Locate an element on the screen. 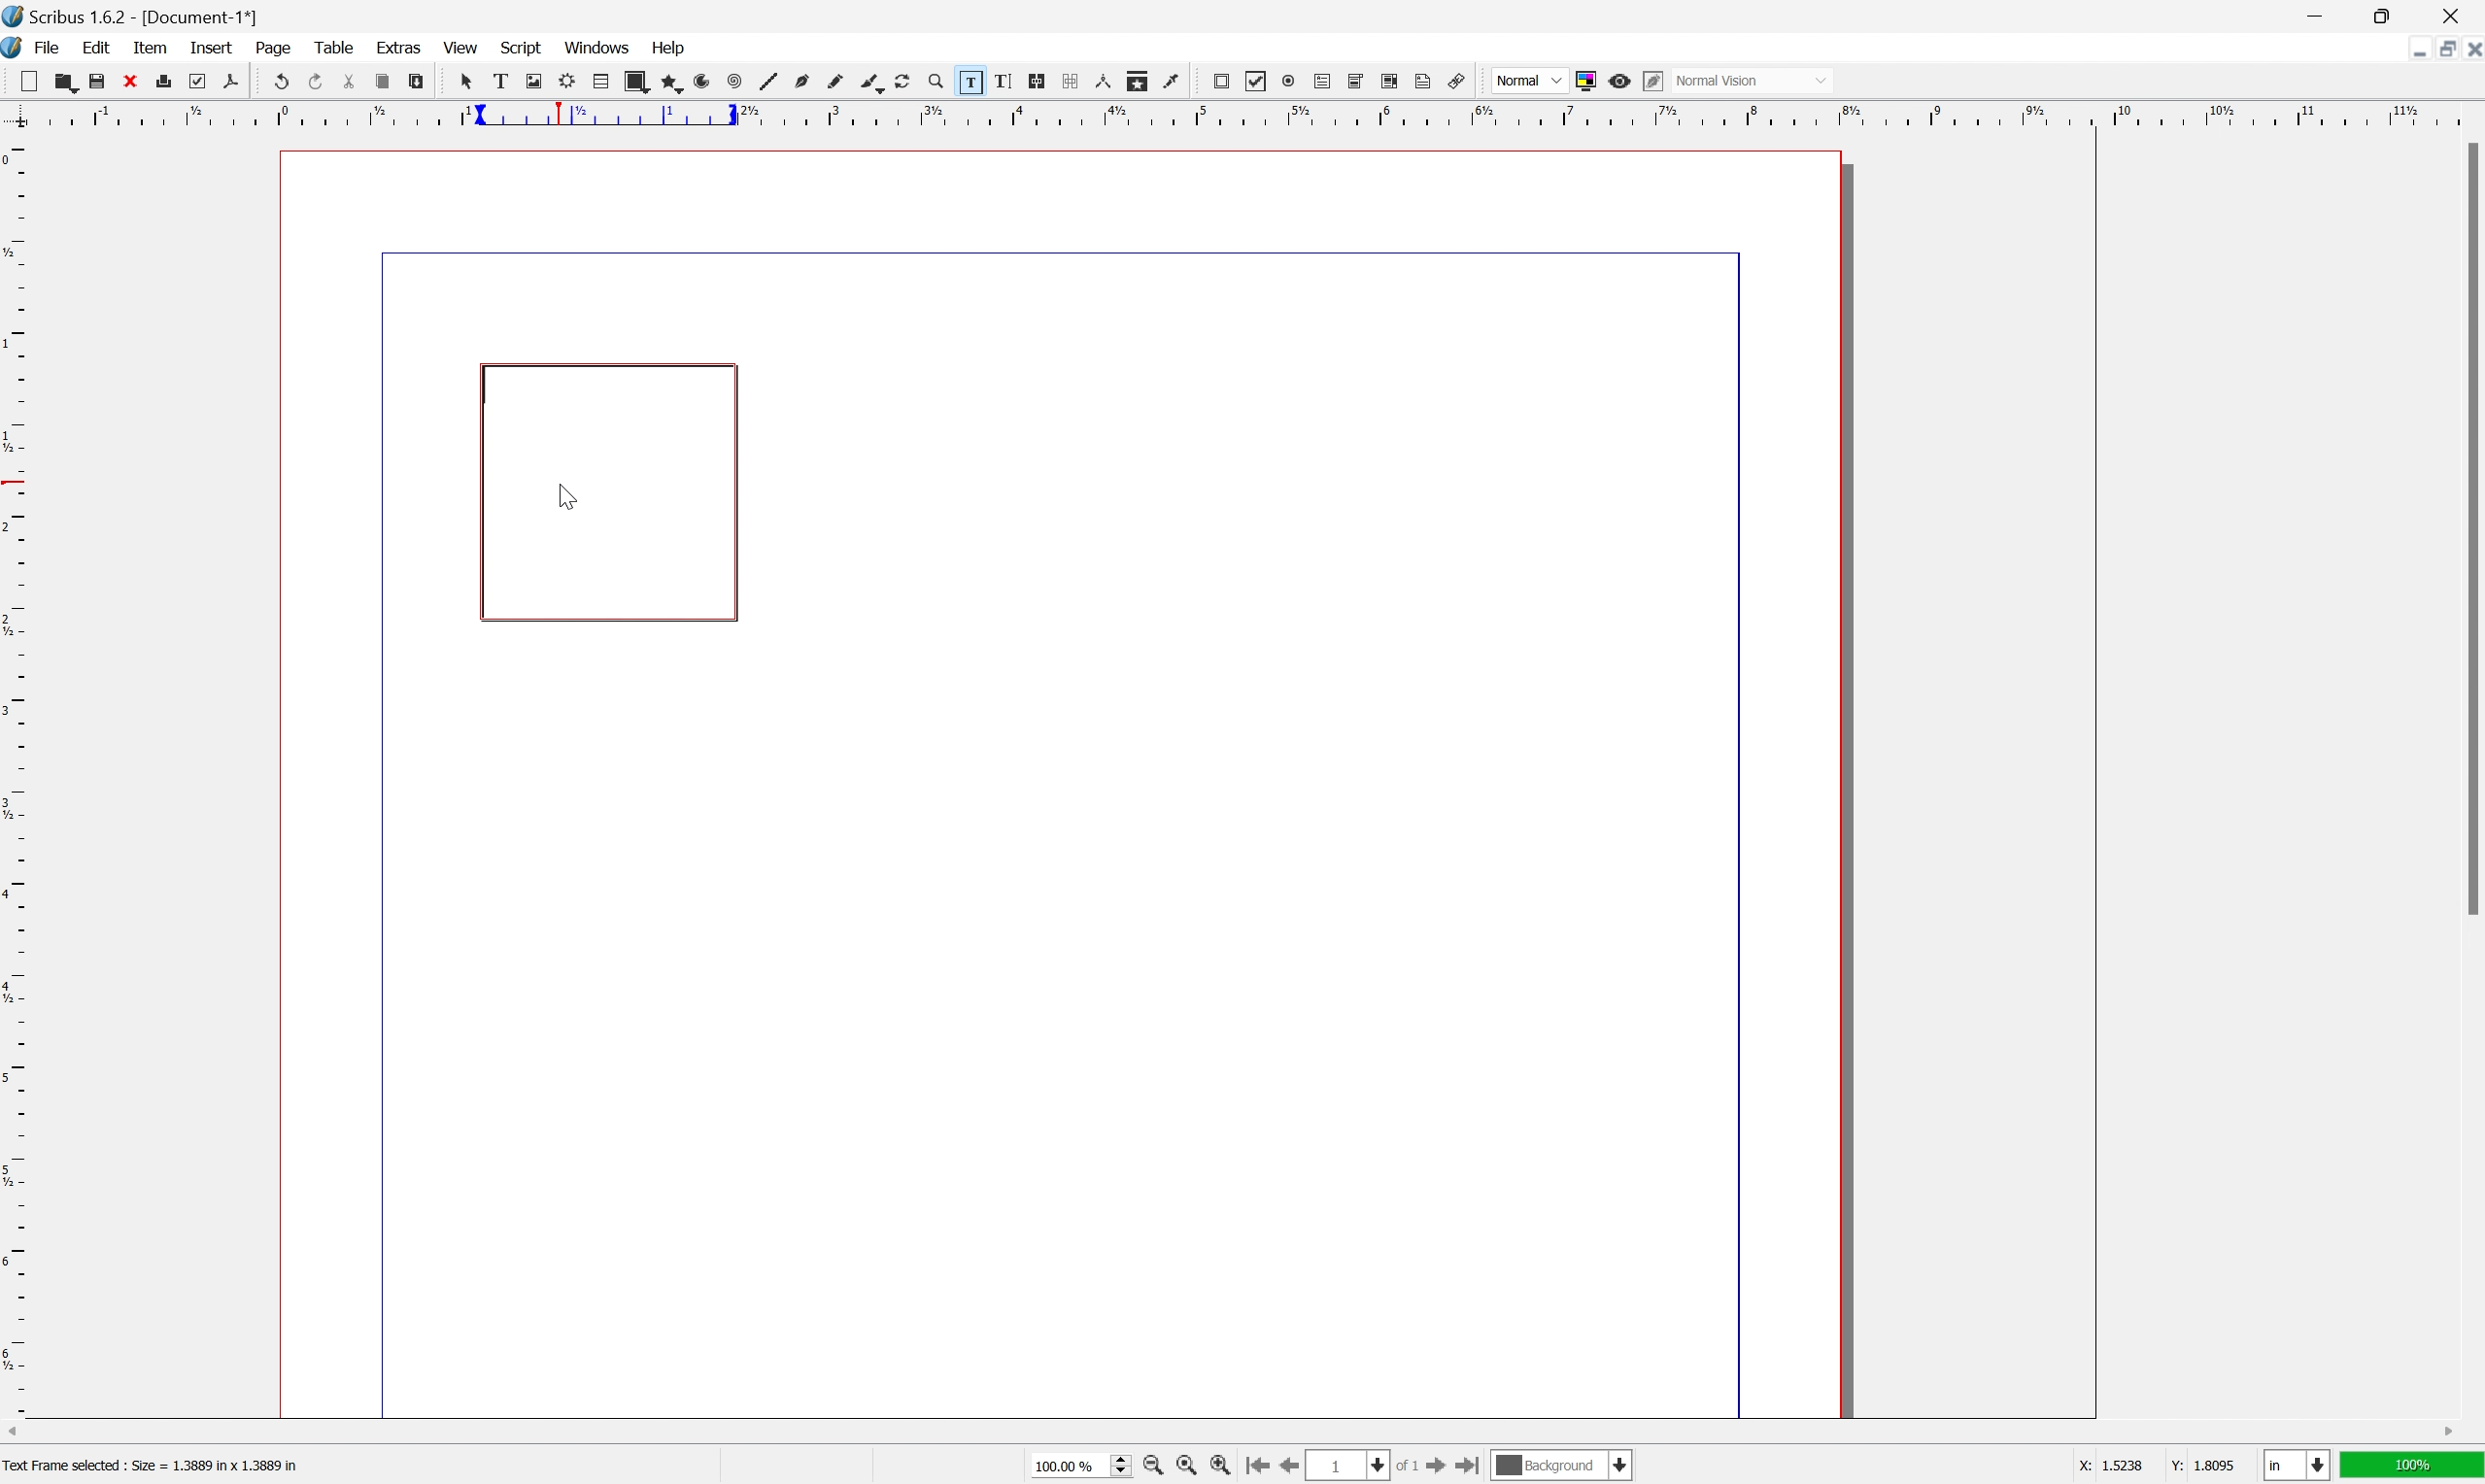 This screenshot has width=2485, height=1484. close is located at coordinates (131, 80).